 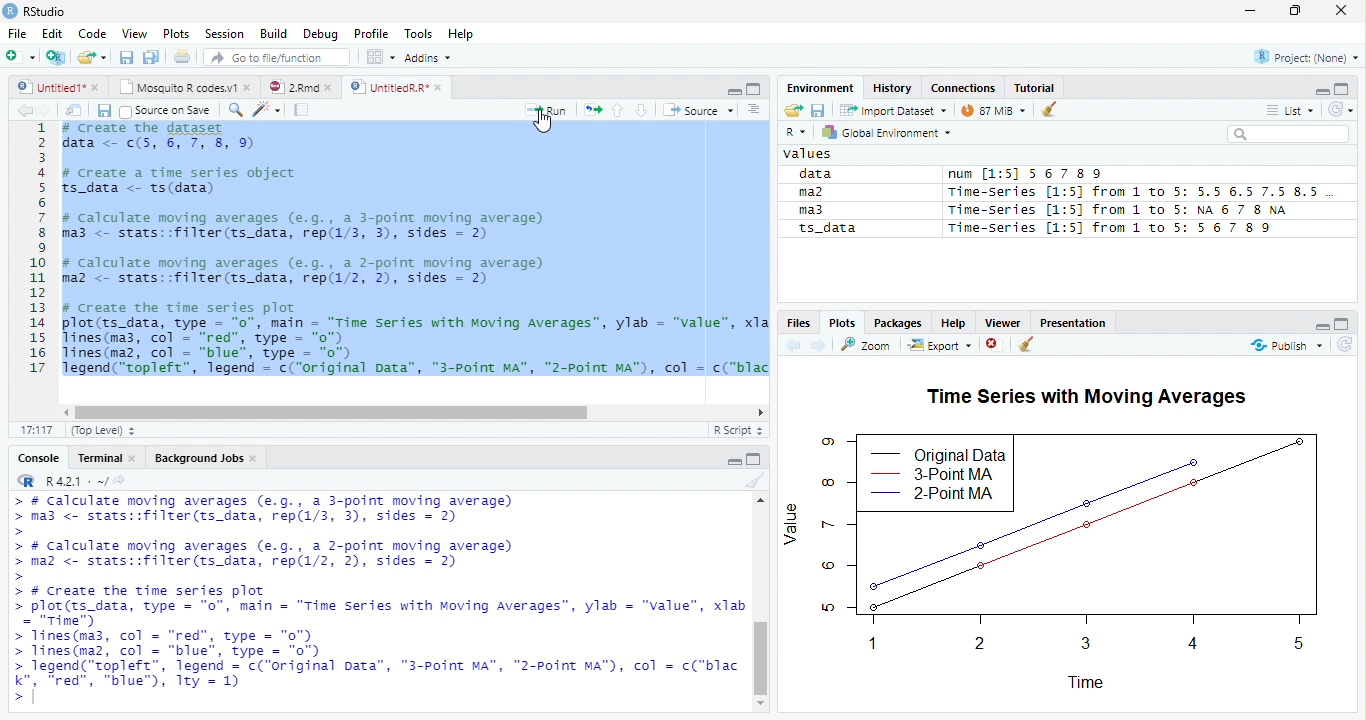 I want to click on print current file, so click(x=151, y=57).